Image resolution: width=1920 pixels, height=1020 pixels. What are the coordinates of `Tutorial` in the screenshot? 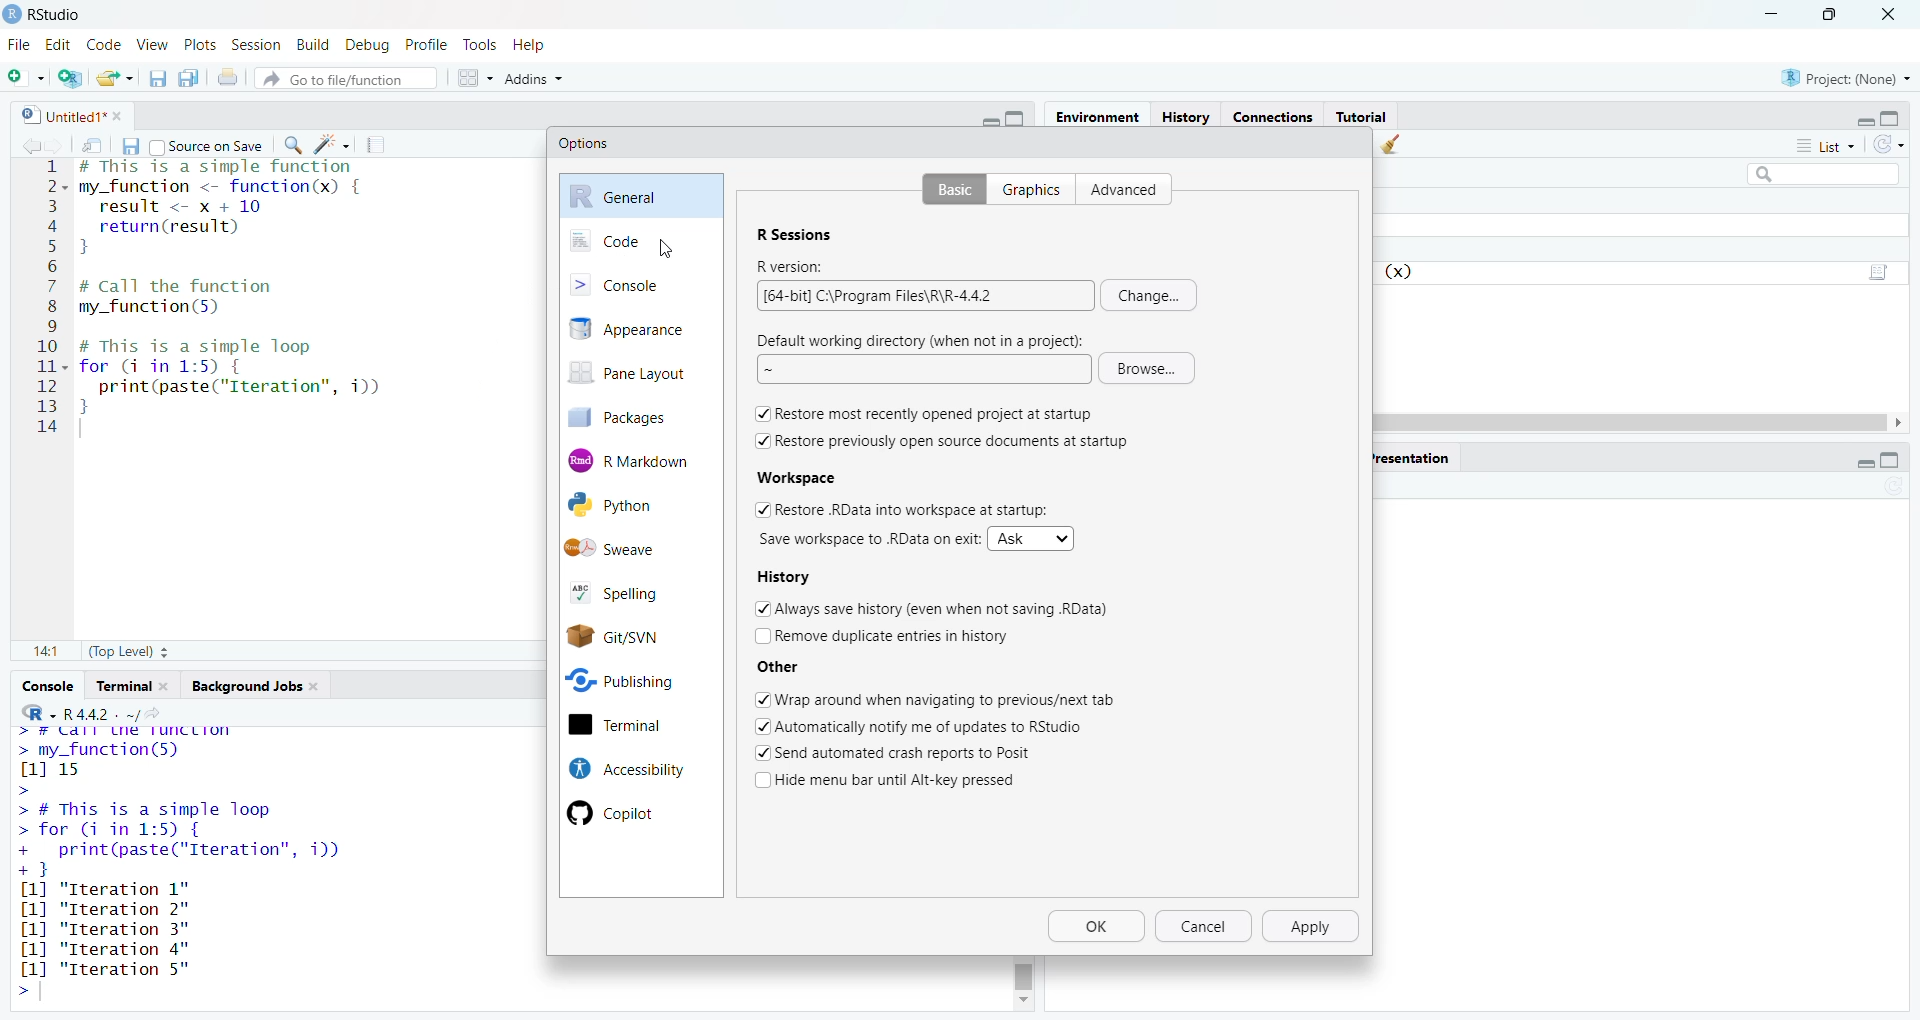 It's located at (1362, 115).